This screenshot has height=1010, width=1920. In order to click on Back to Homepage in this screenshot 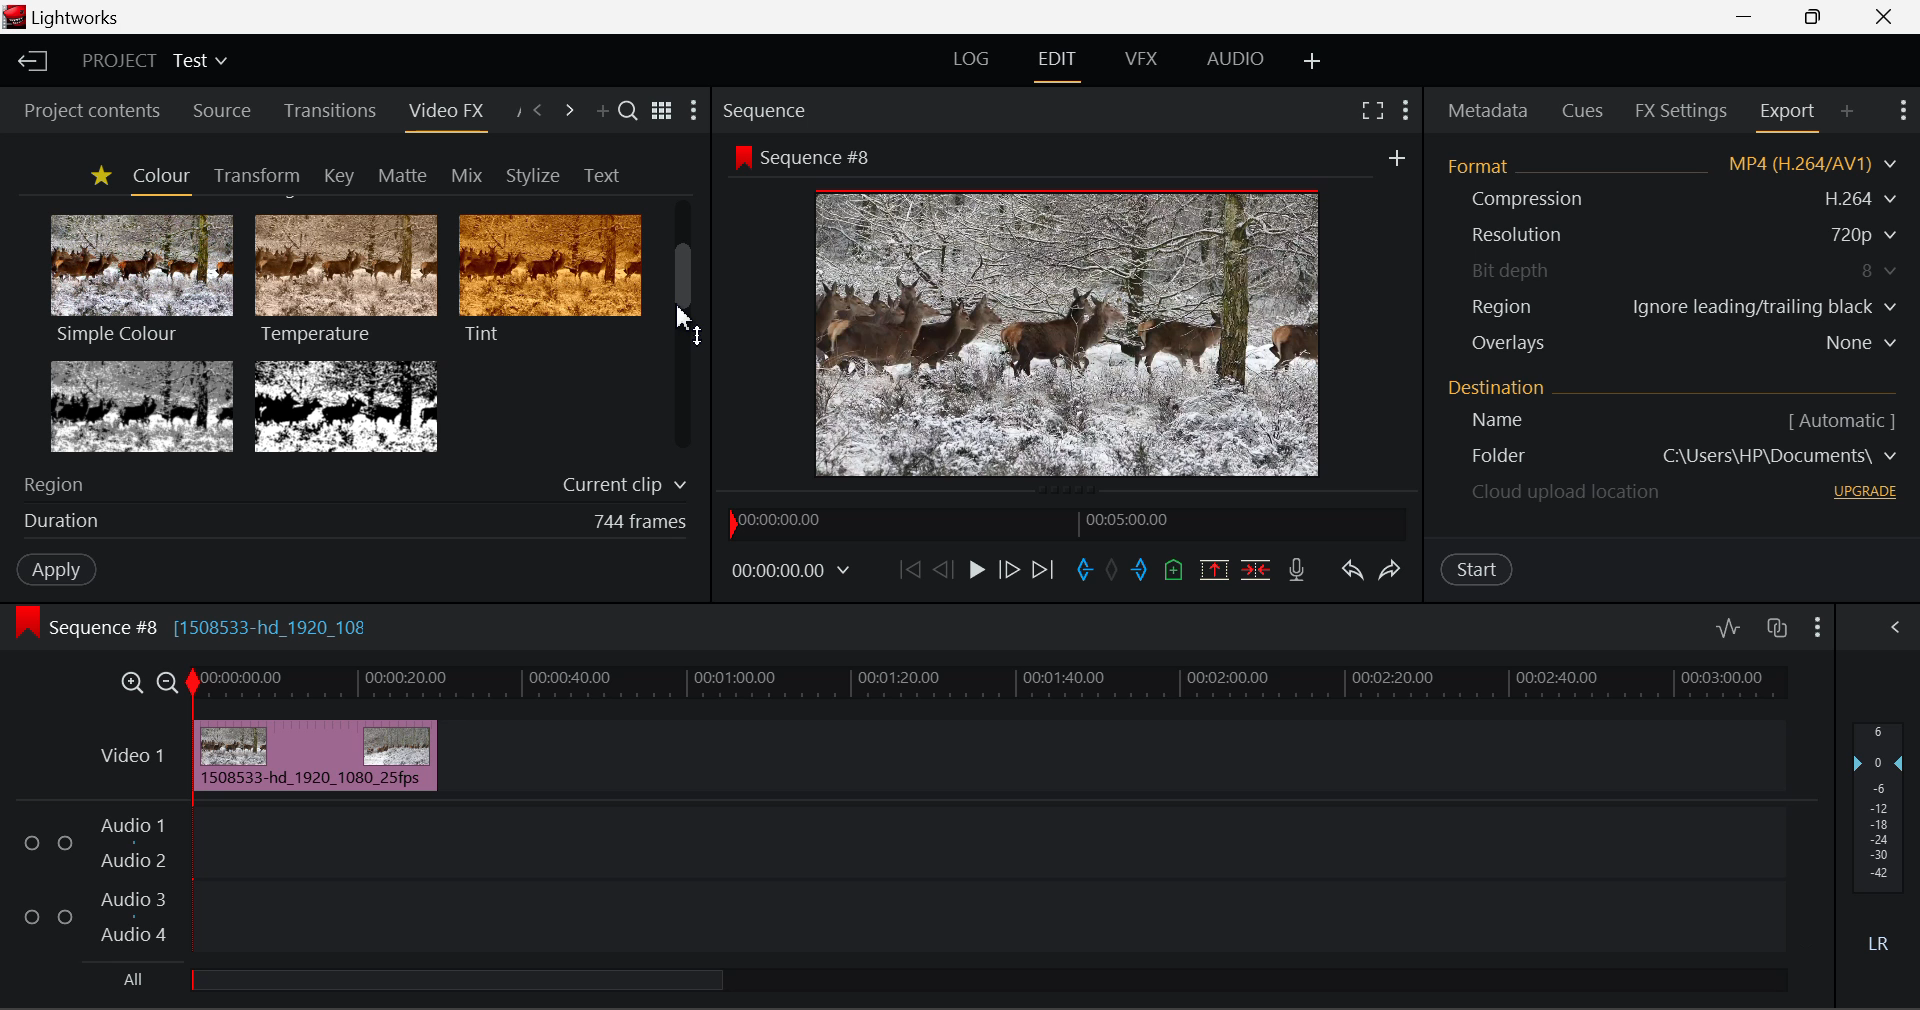, I will do `click(31, 58)`.